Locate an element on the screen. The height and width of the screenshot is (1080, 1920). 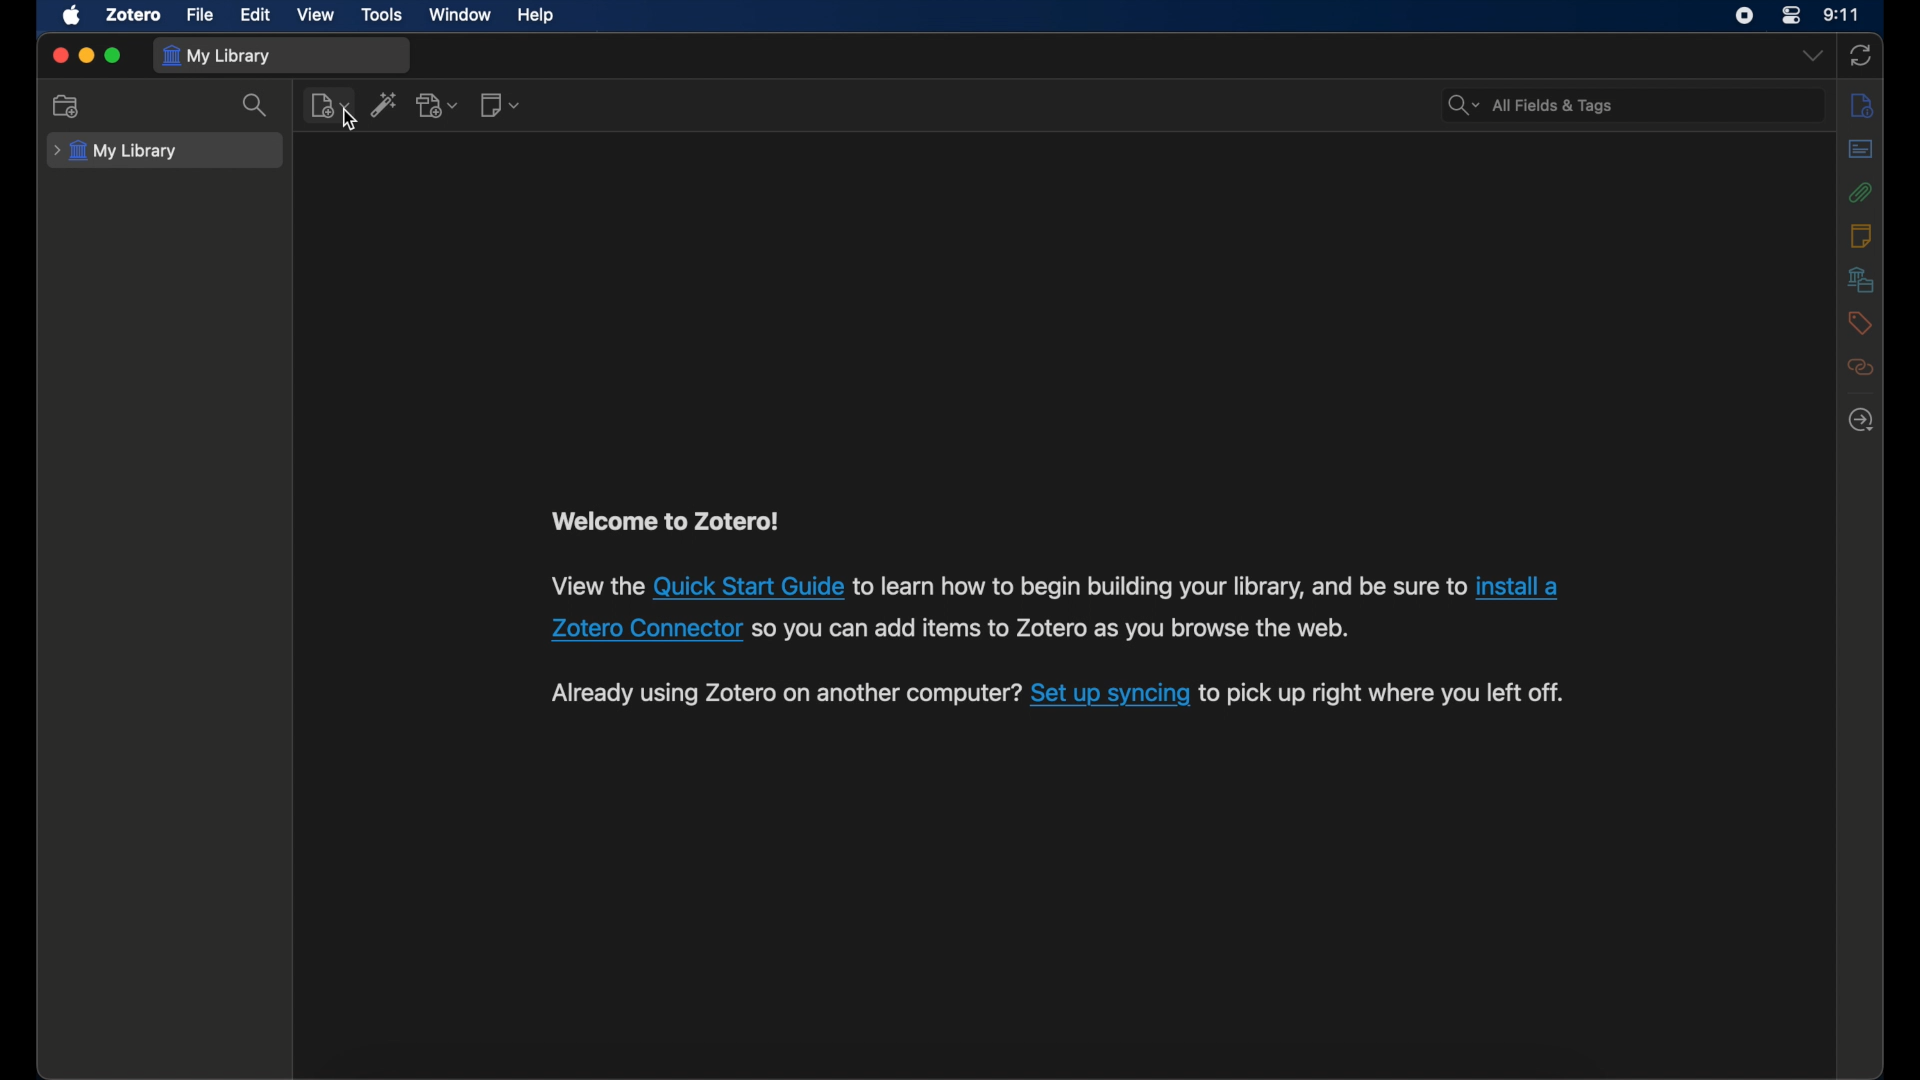
my library is located at coordinates (216, 56).